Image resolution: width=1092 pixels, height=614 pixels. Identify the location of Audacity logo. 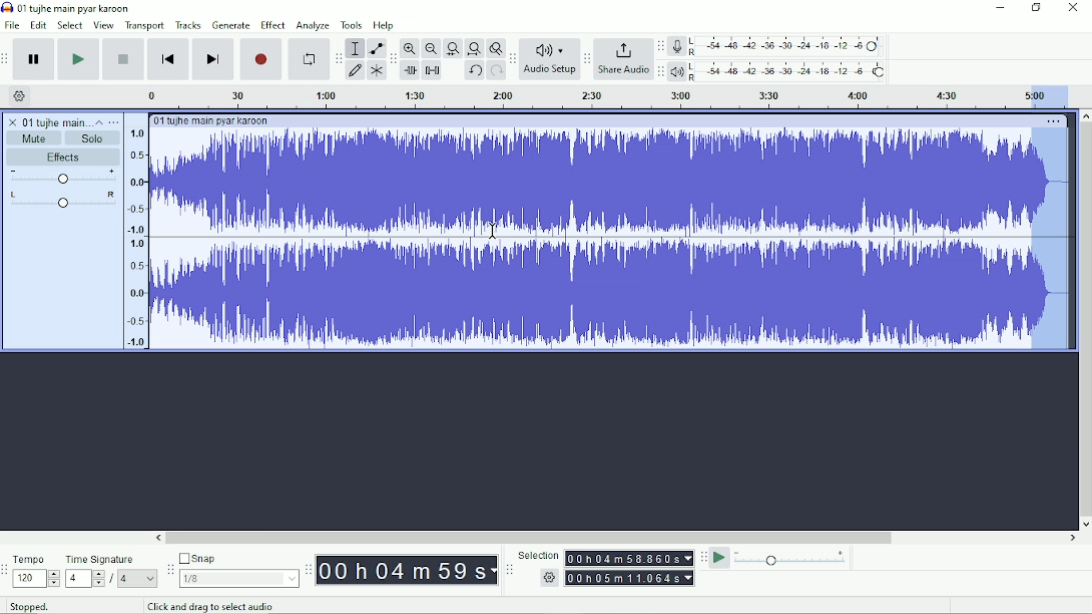
(7, 8).